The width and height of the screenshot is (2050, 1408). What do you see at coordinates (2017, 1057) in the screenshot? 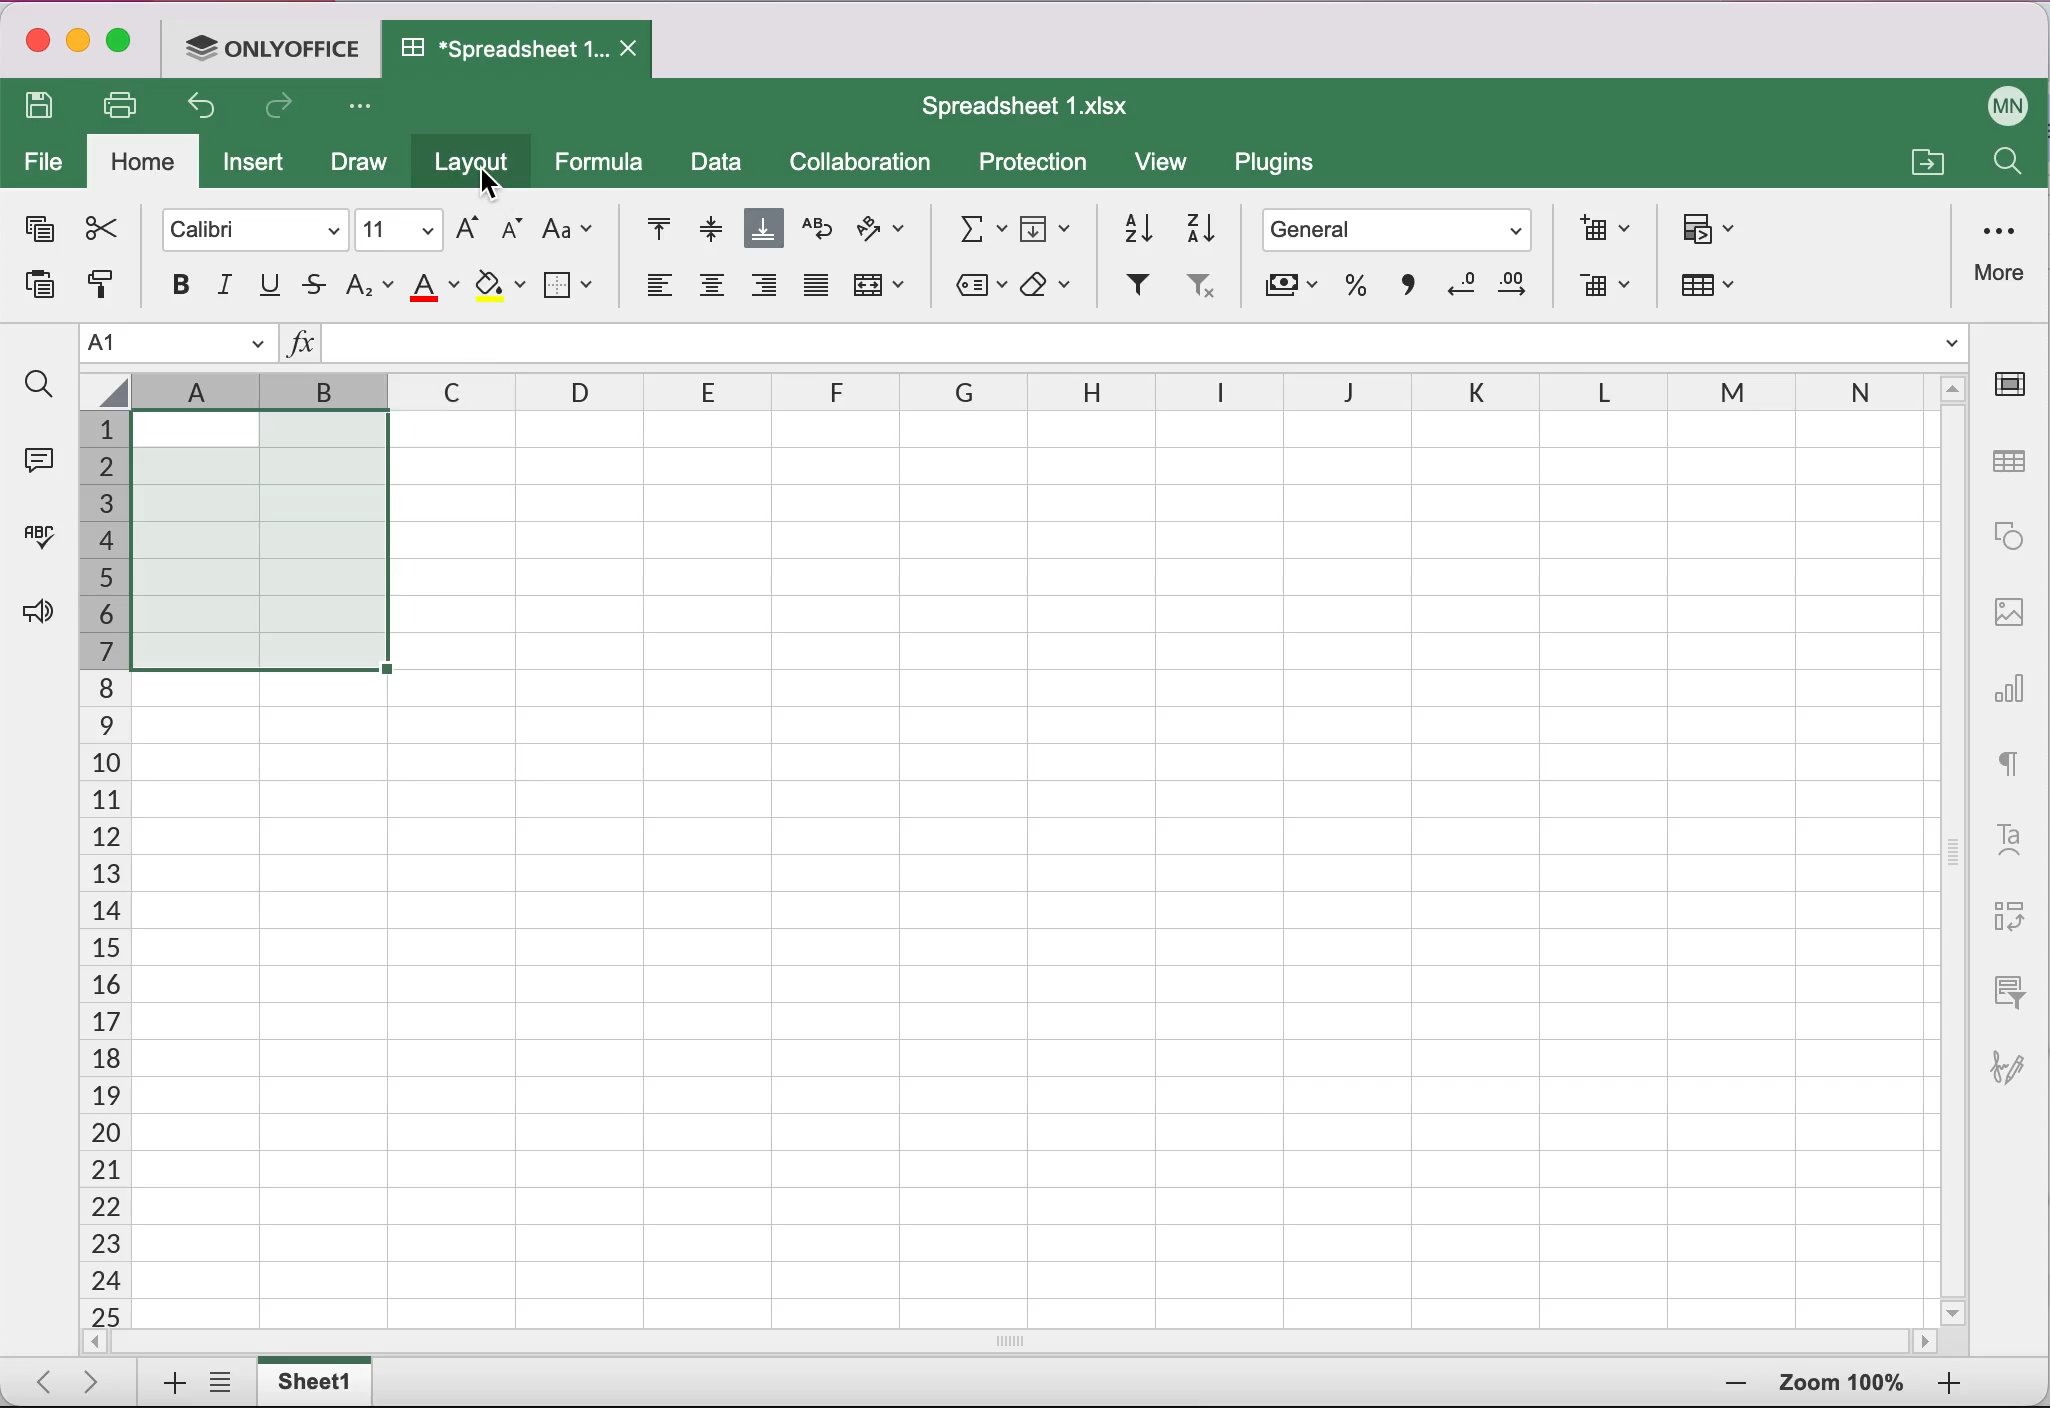
I see `signature` at bounding box center [2017, 1057].